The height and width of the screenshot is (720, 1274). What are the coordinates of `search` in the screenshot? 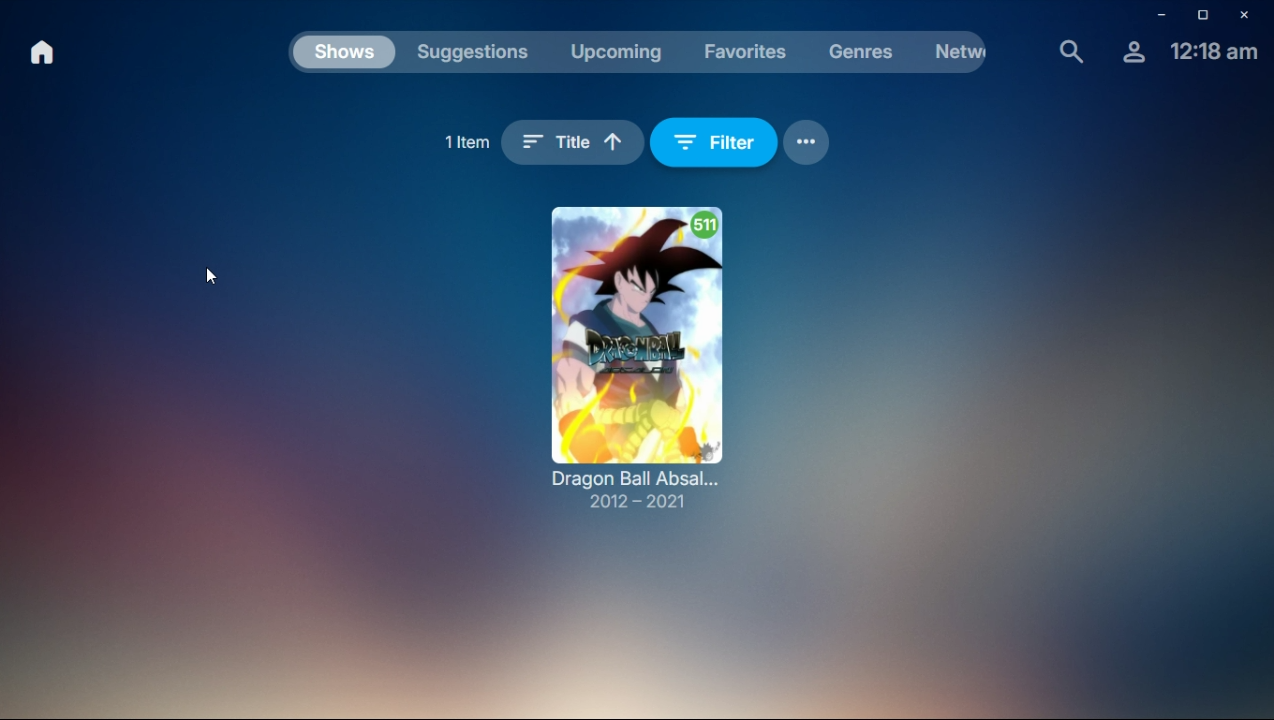 It's located at (1070, 51).